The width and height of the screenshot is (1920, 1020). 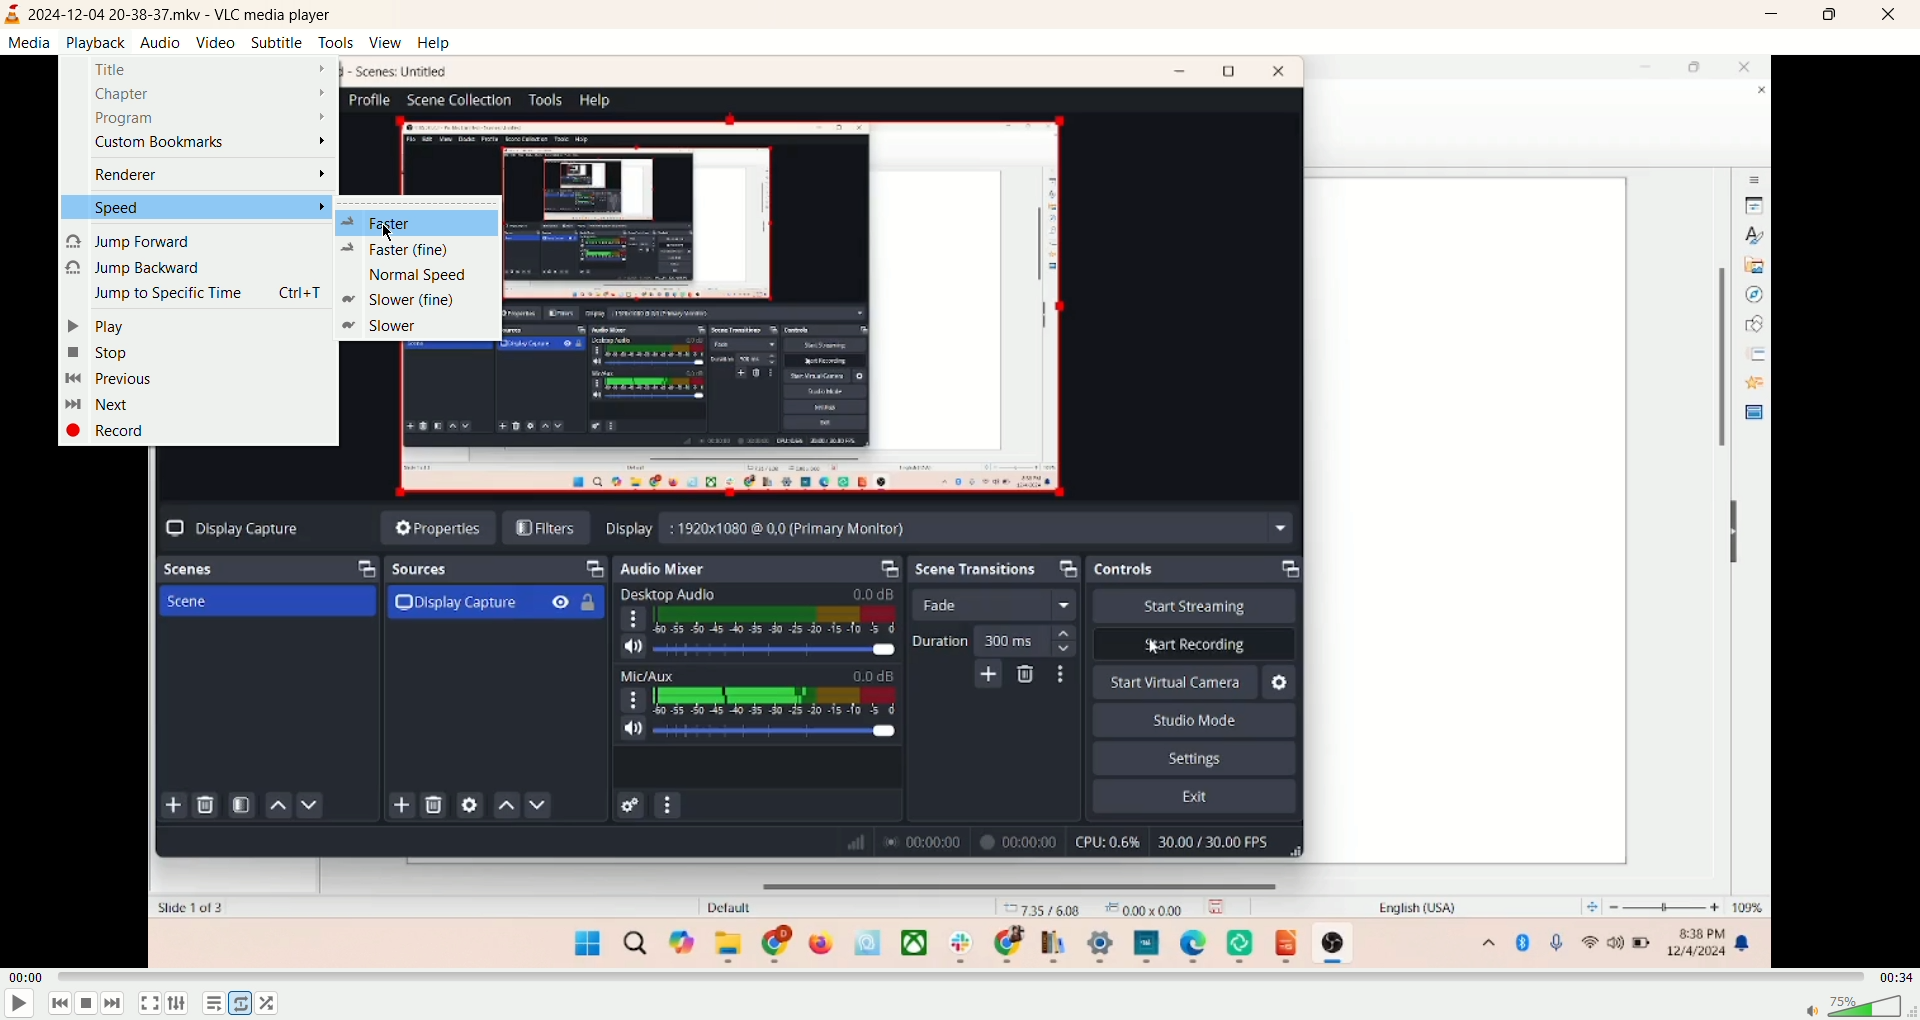 What do you see at coordinates (99, 405) in the screenshot?
I see `next` at bounding box center [99, 405].